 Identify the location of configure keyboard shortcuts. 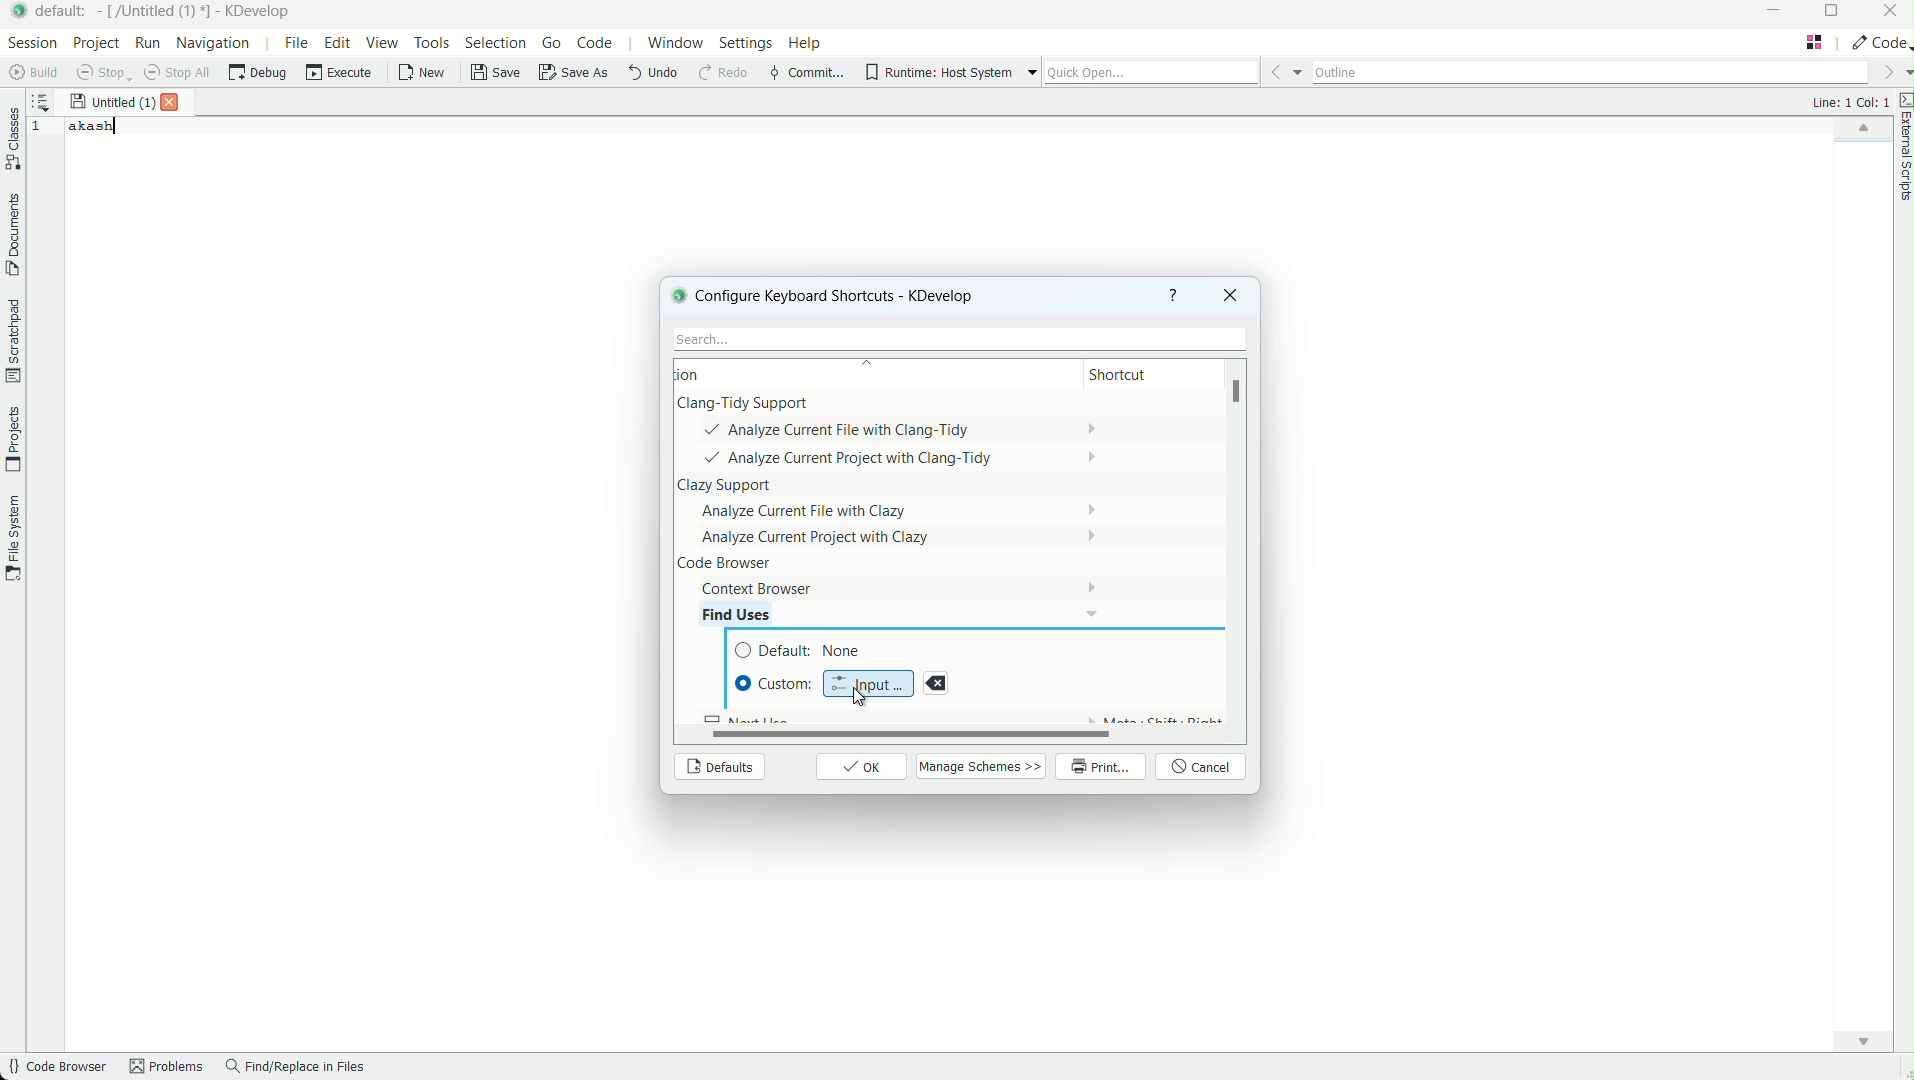
(850, 295).